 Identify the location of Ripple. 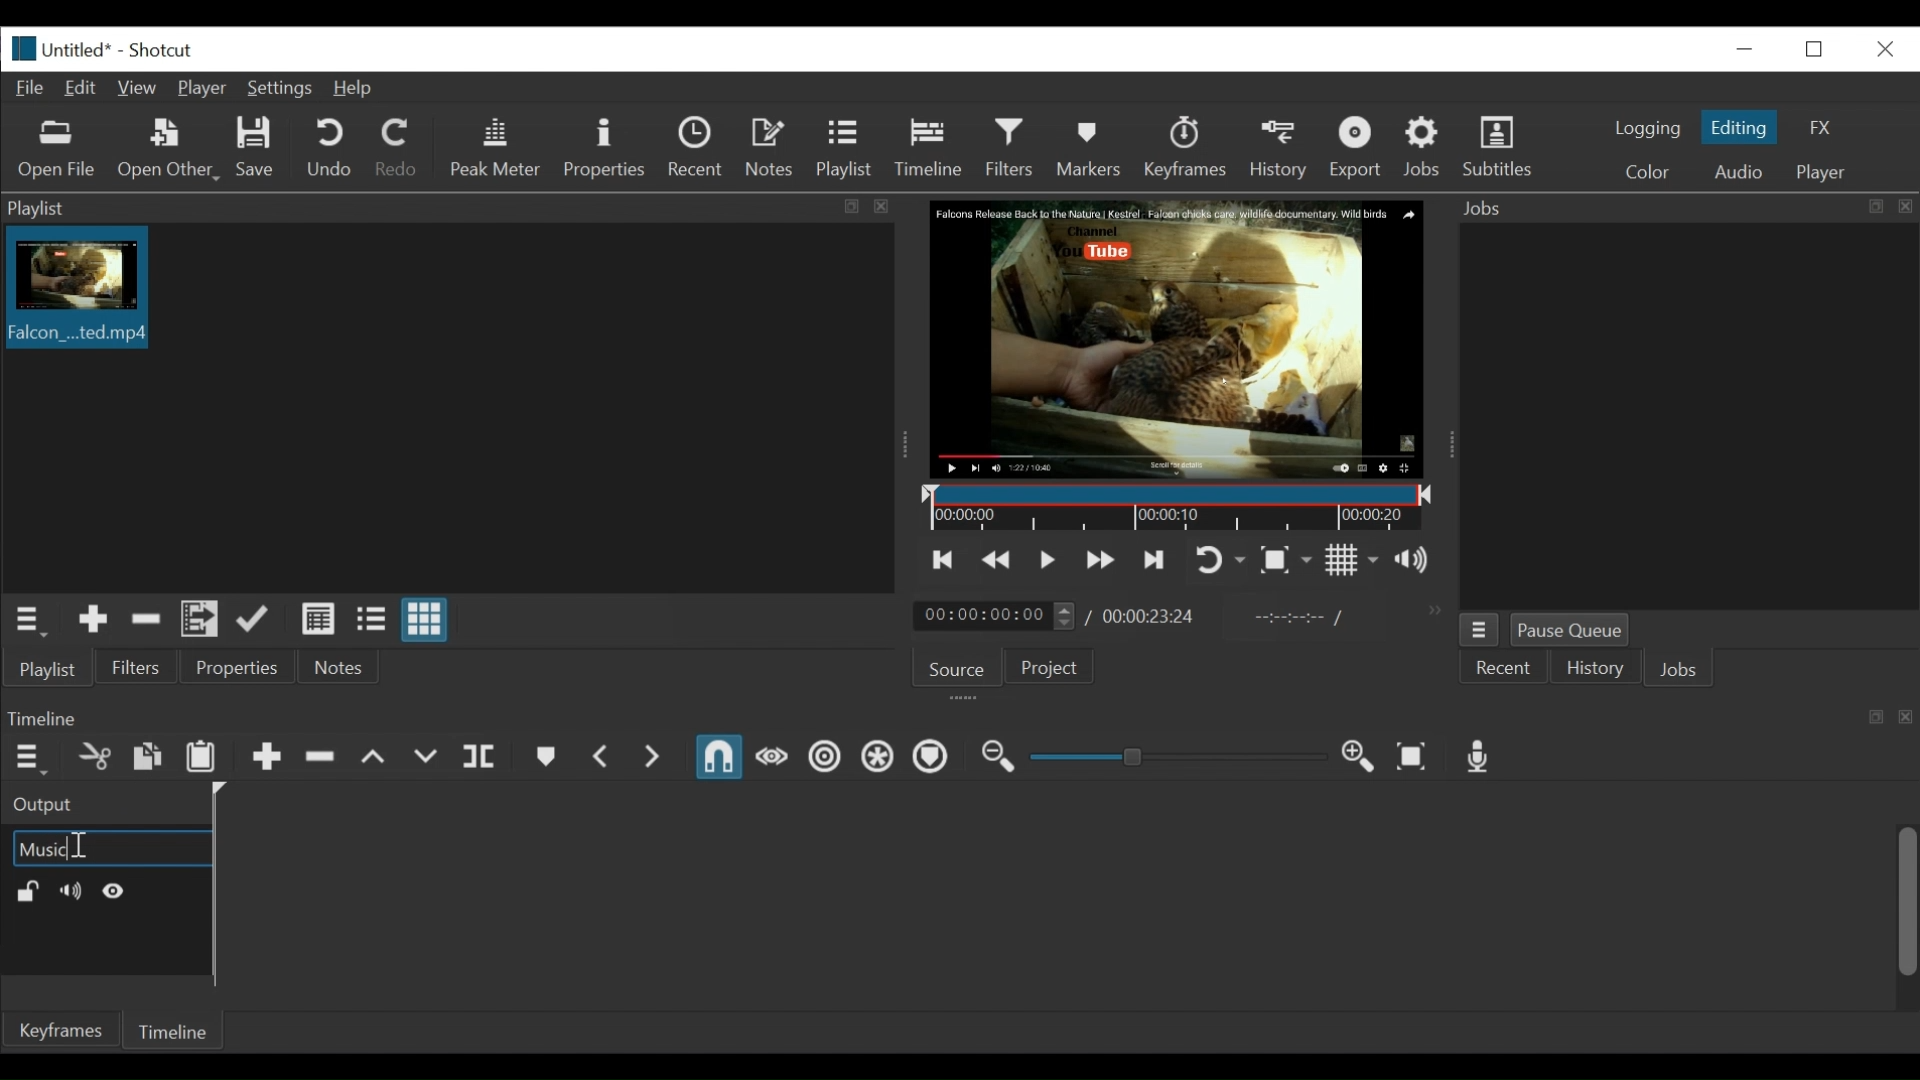
(825, 758).